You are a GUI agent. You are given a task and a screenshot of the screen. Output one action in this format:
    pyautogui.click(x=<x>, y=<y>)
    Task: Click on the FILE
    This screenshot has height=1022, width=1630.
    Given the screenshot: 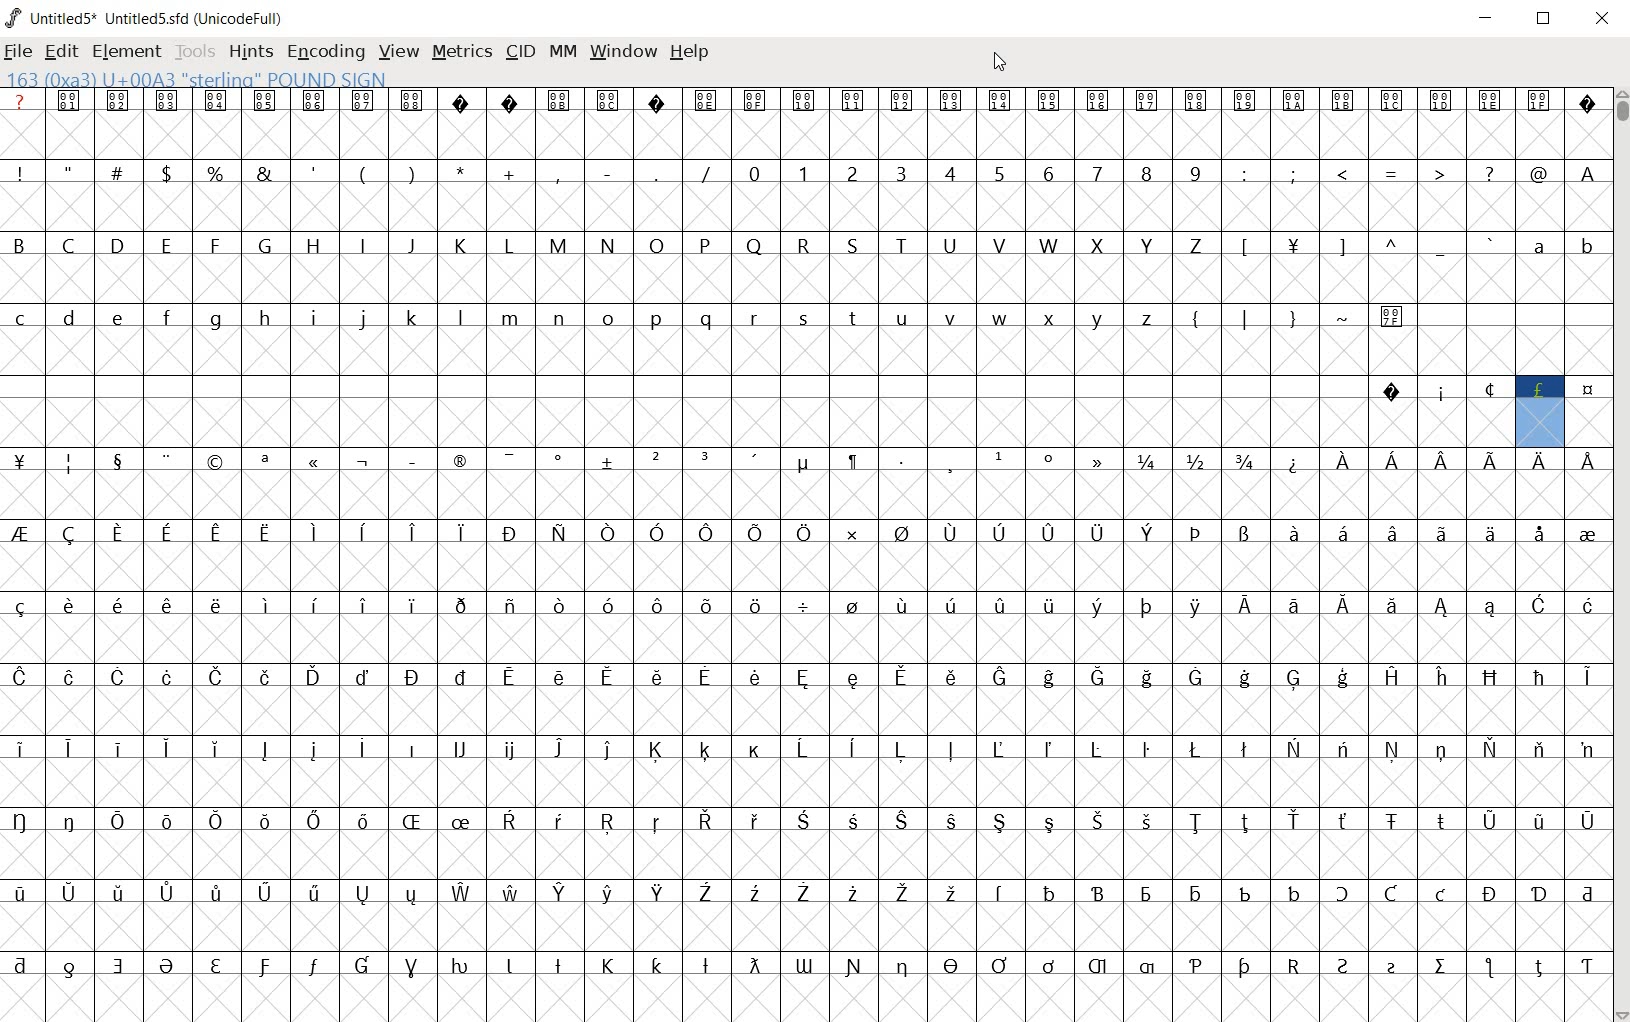 What is the action you would take?
    pyautogui.click(x=19, y=50)
    